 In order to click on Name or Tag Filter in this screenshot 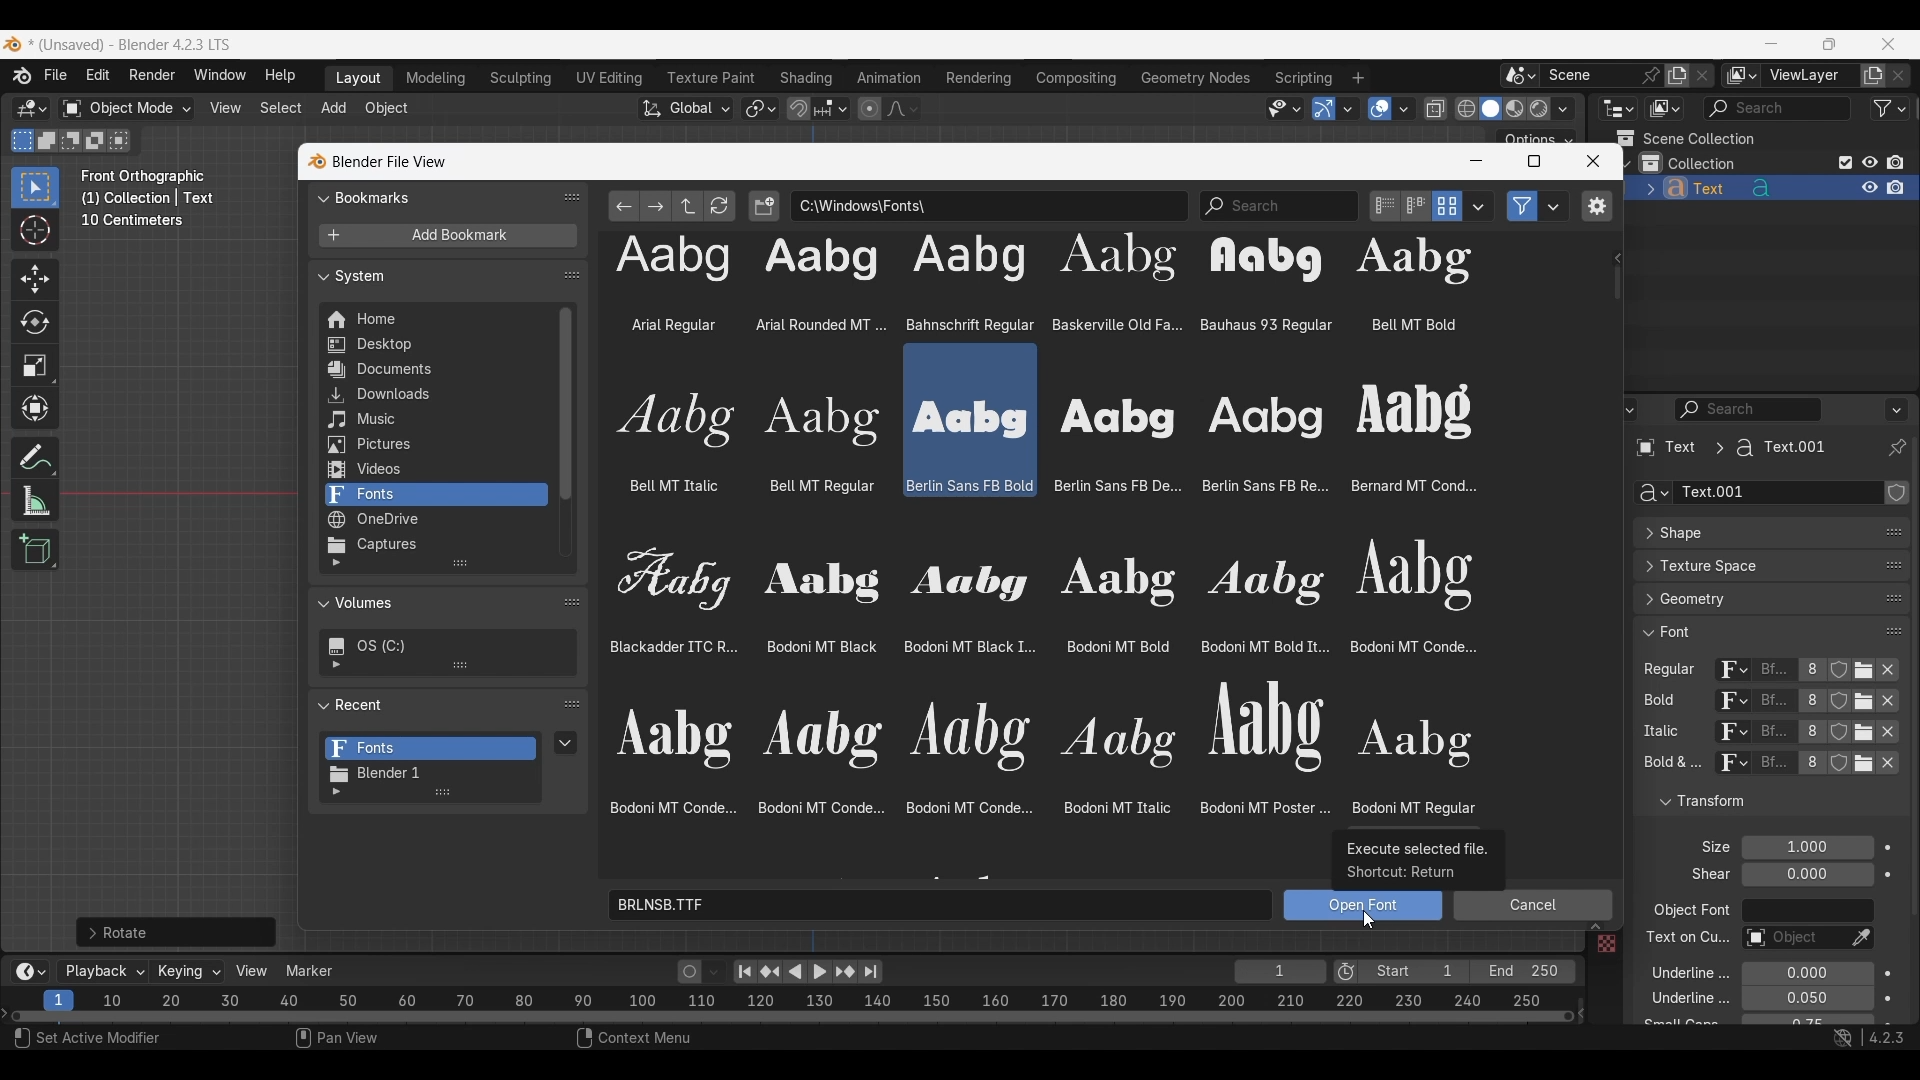, I will do `click(1279, 206)`.